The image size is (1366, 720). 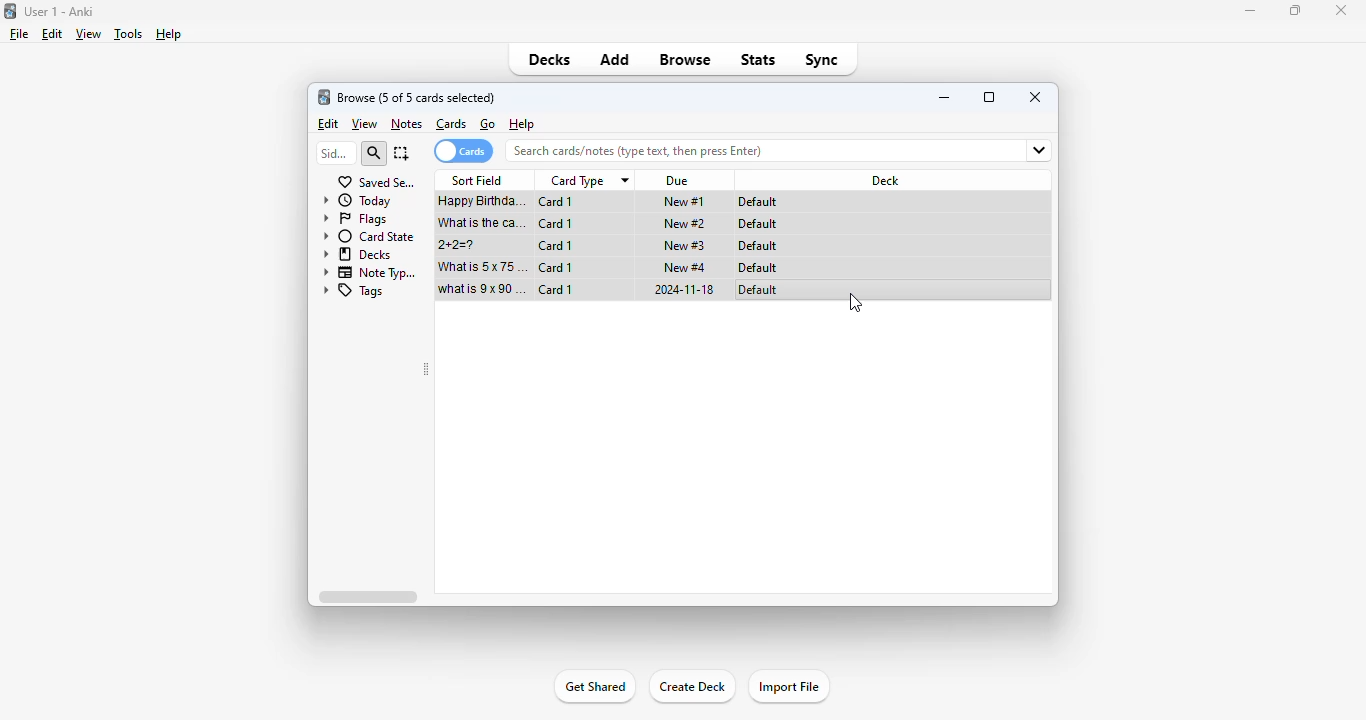 What do you see at coordinates (354, 291) in the screenshot?
I see `tags` at bounding box center [354, 291].